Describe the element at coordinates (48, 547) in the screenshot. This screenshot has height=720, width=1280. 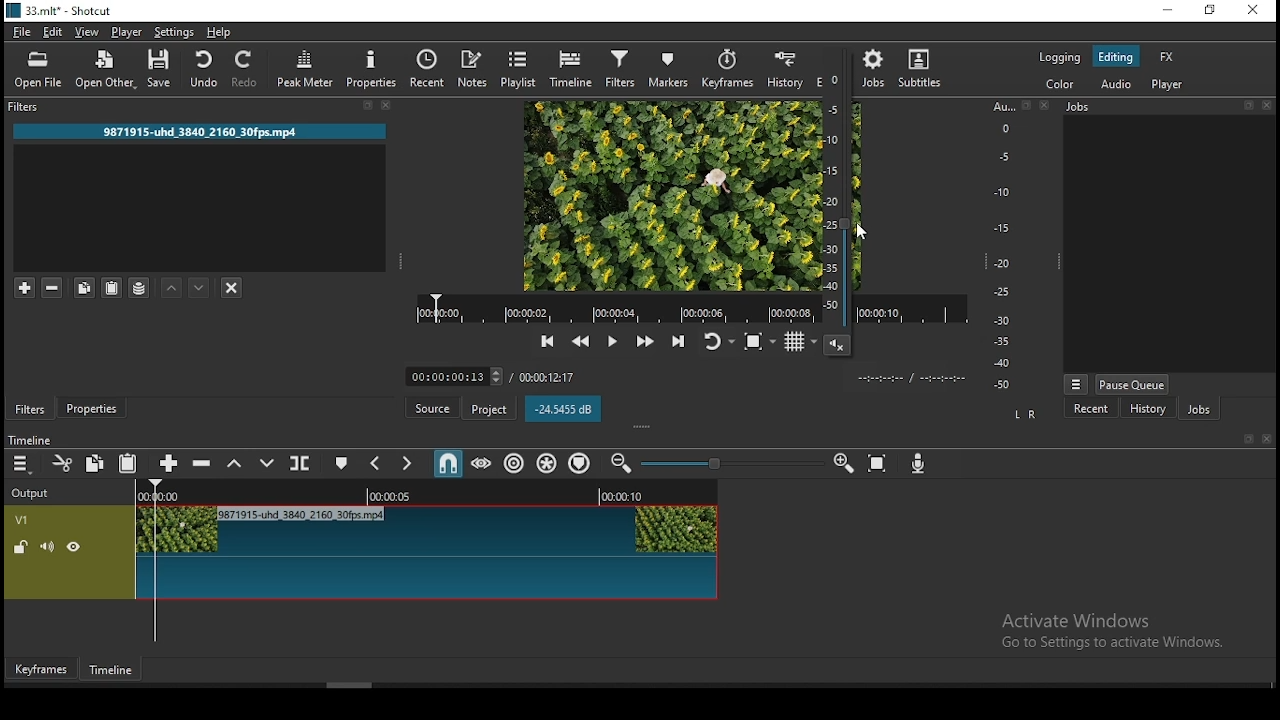
I see `(un) mute` at that location.